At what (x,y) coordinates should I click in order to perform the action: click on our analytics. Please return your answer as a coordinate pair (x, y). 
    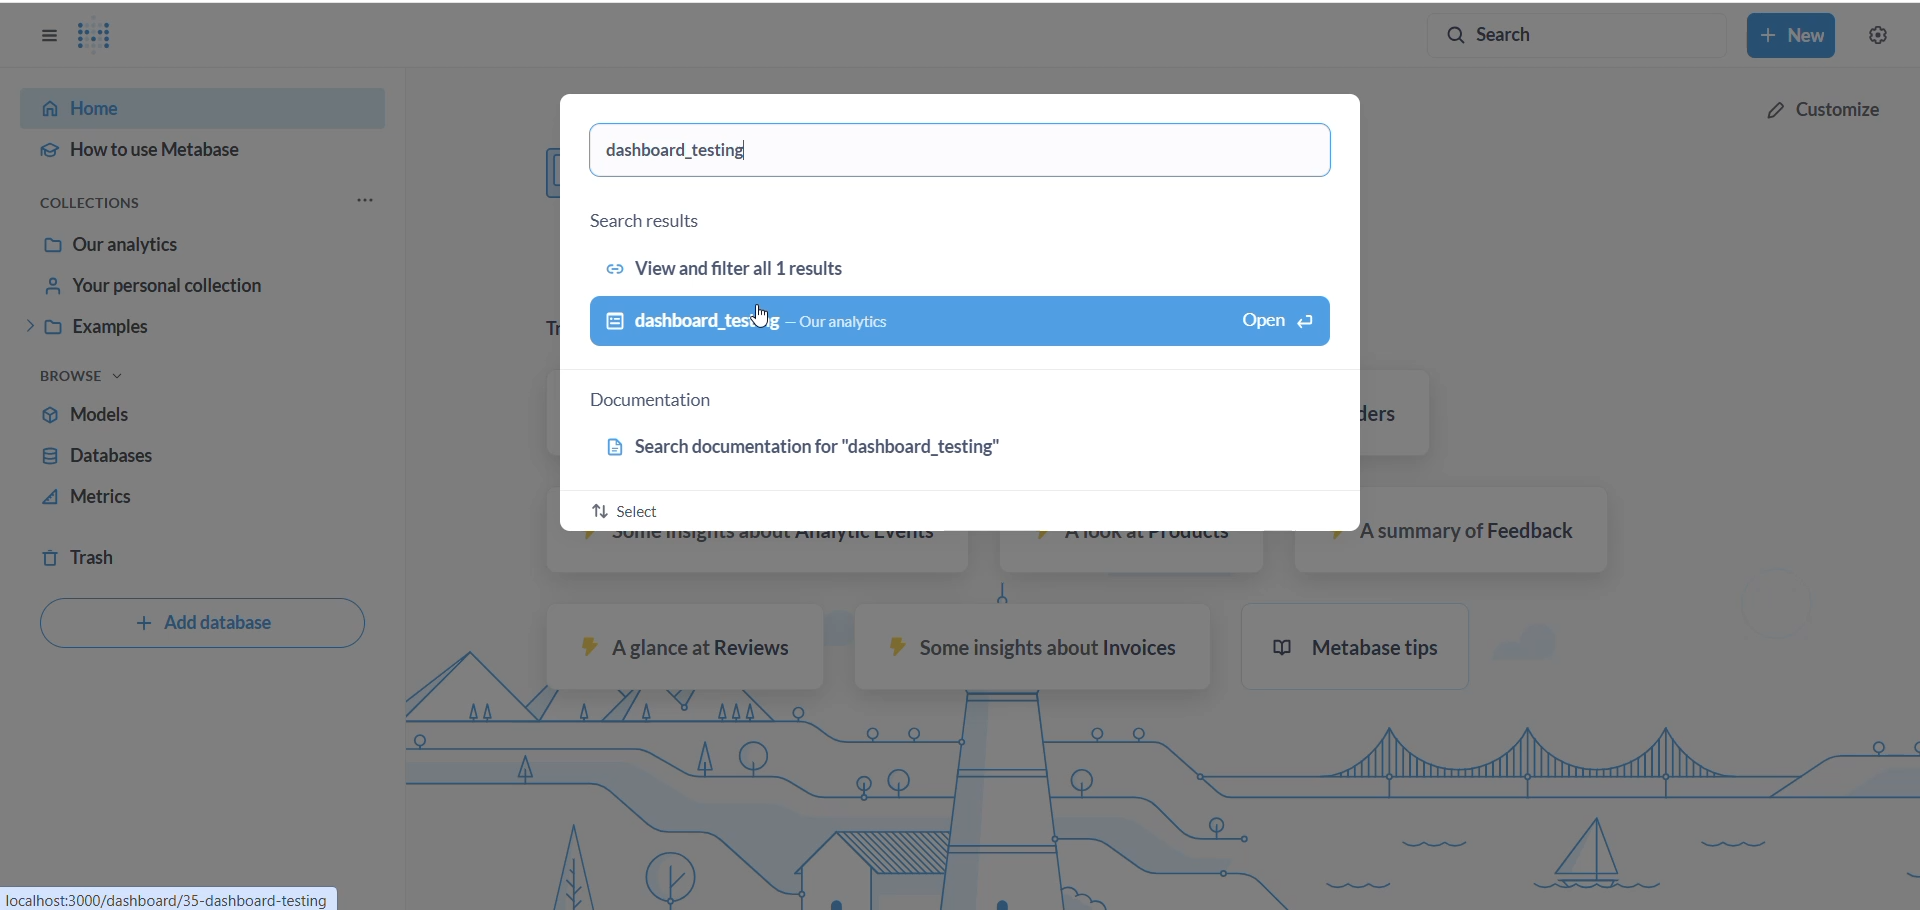
    Looking at the image, I should click on (199, 247).